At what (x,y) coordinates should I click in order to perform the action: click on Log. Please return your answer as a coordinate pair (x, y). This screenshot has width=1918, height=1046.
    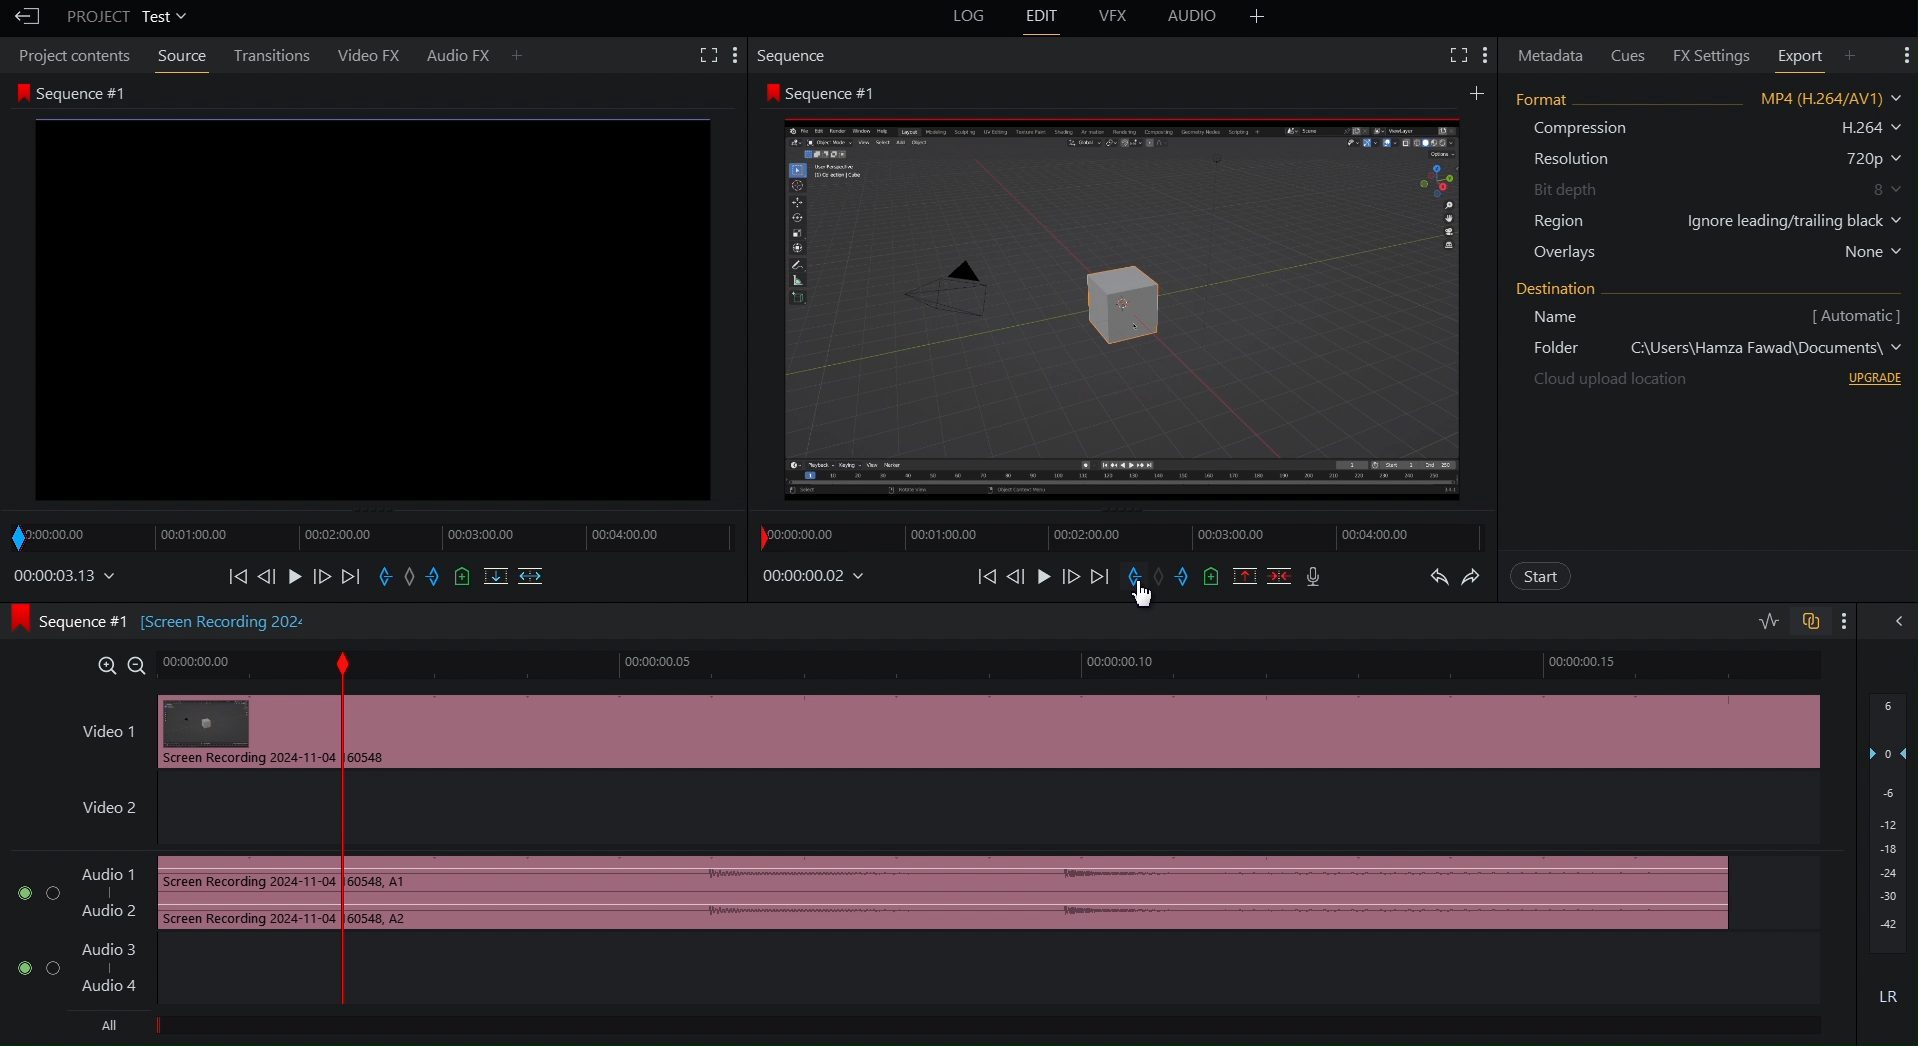
    Looking at the image, I should click on (971, 18).